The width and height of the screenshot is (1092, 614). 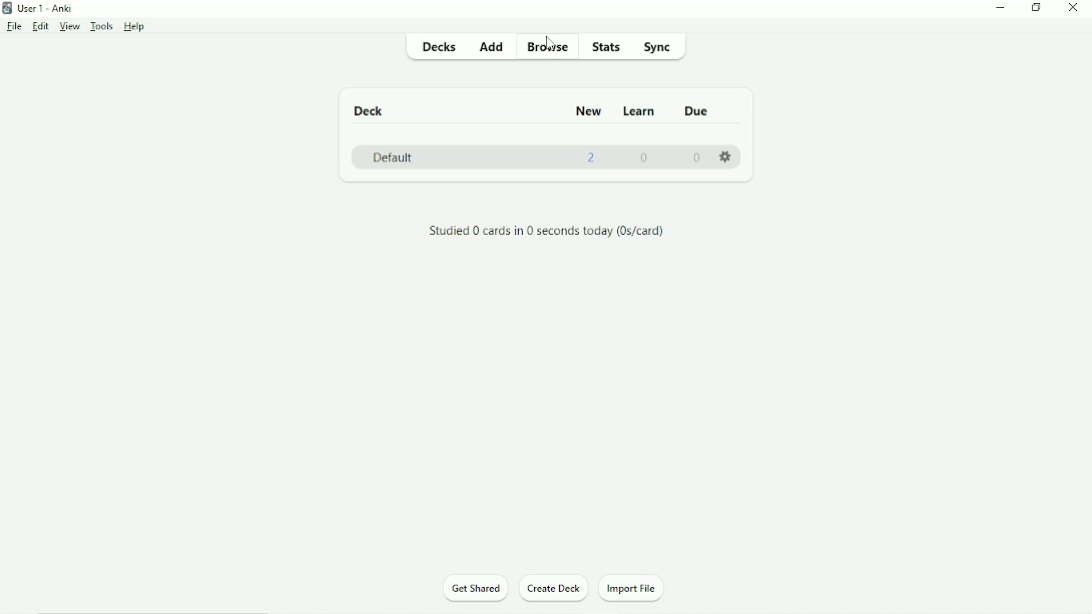 What do you see at coordinates (724, 155) in the screenshot?
I see `Settings` at bounding box center [724, 155].